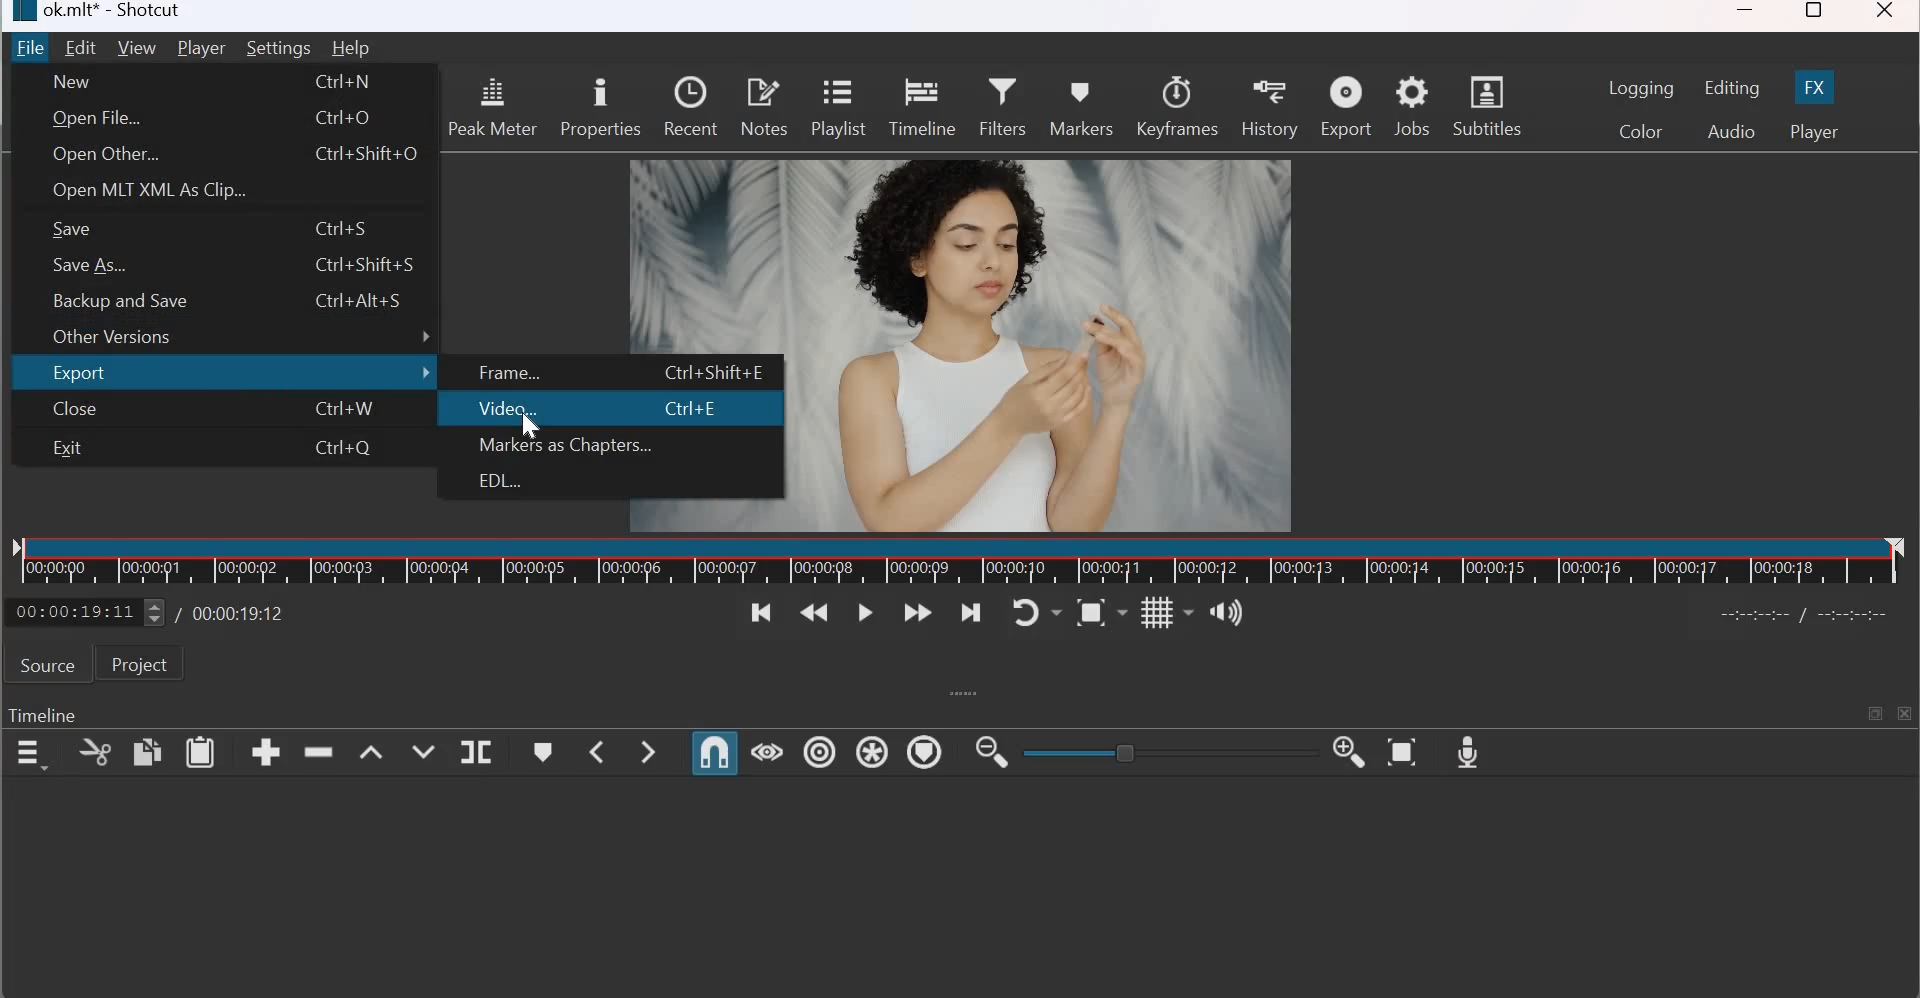 The width and height of the screenshot is (1920, 998). Describe the element at coordinates (1642, 131) in the screenshot. I see `Color` at that location.